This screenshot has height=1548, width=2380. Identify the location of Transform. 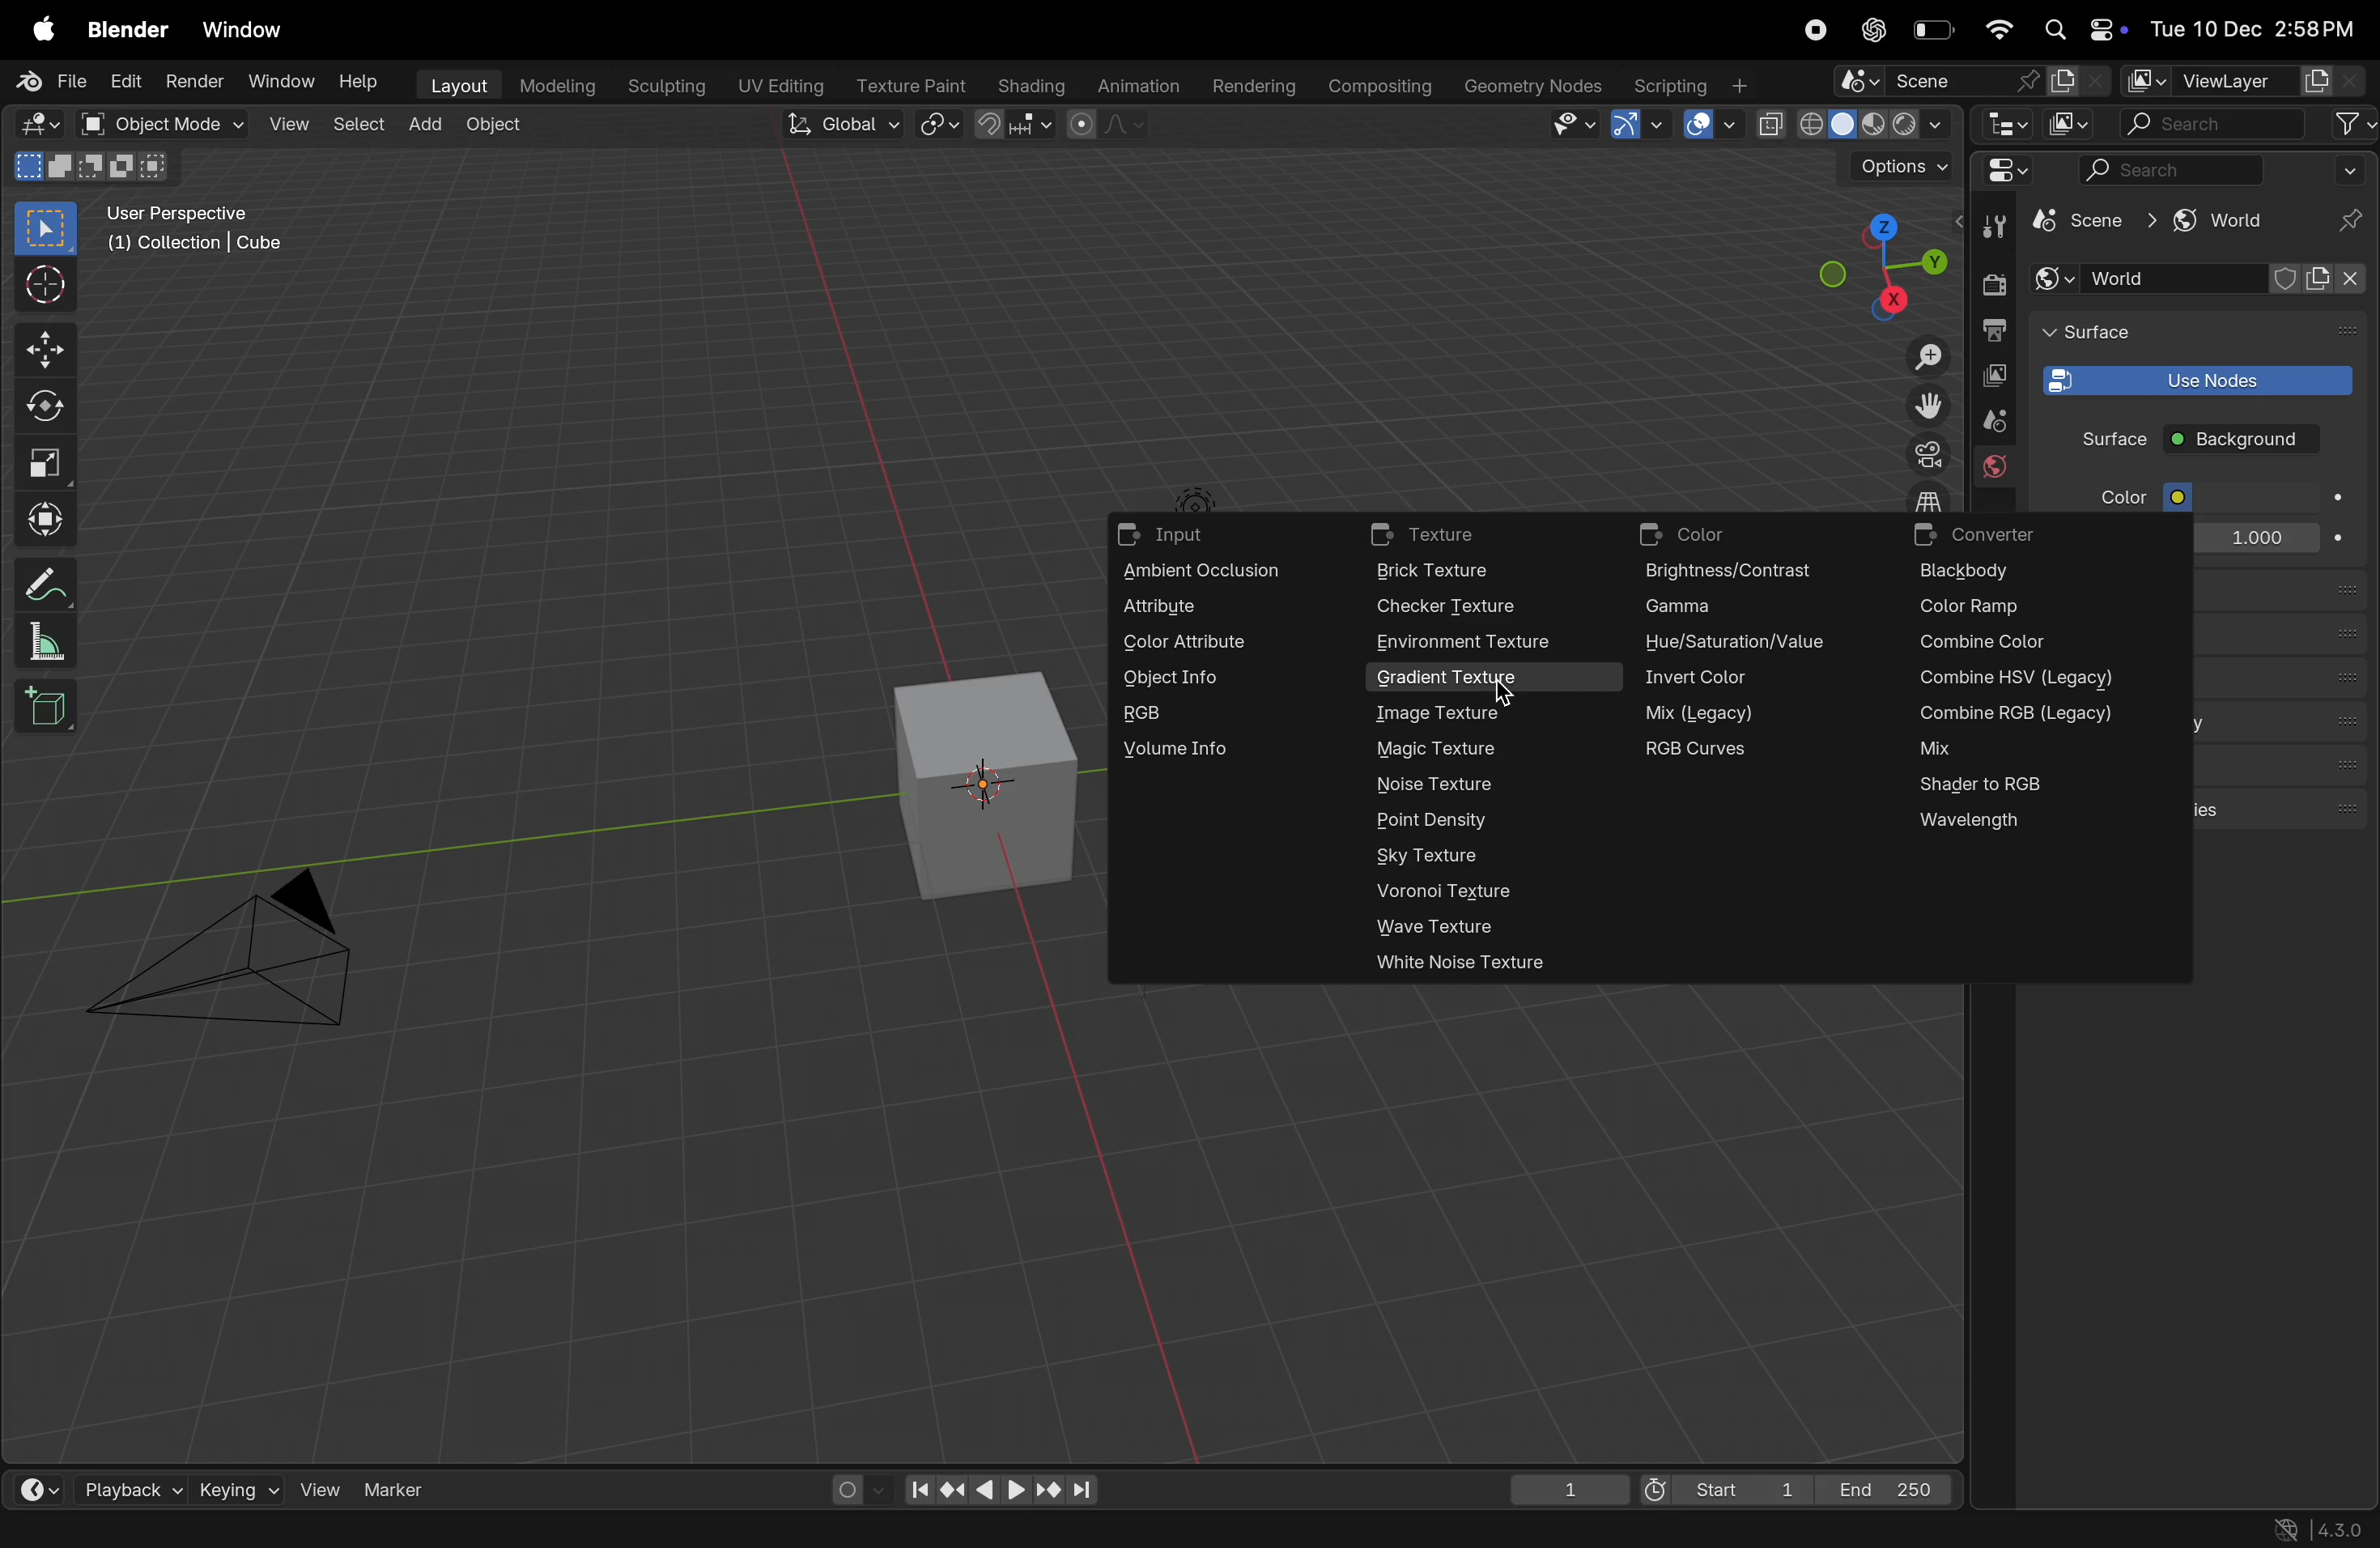
(48, 519).